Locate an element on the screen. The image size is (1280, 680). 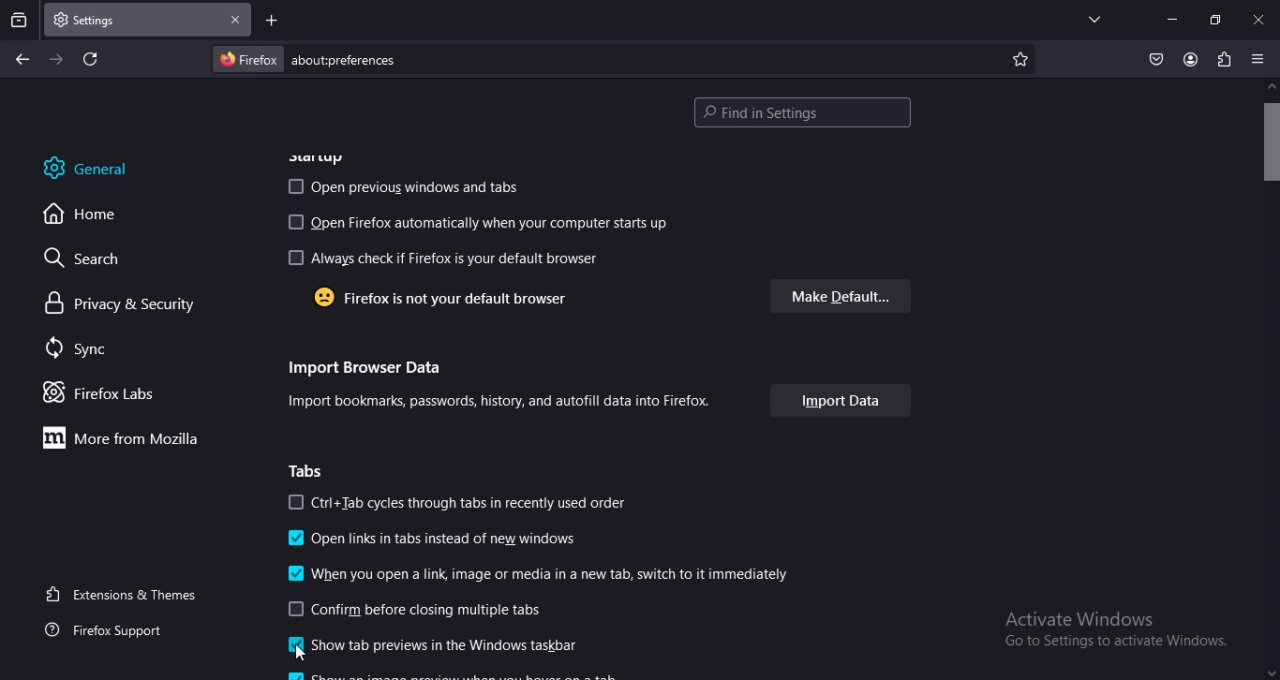
list all tabs is located at coordinates (1091, 19).